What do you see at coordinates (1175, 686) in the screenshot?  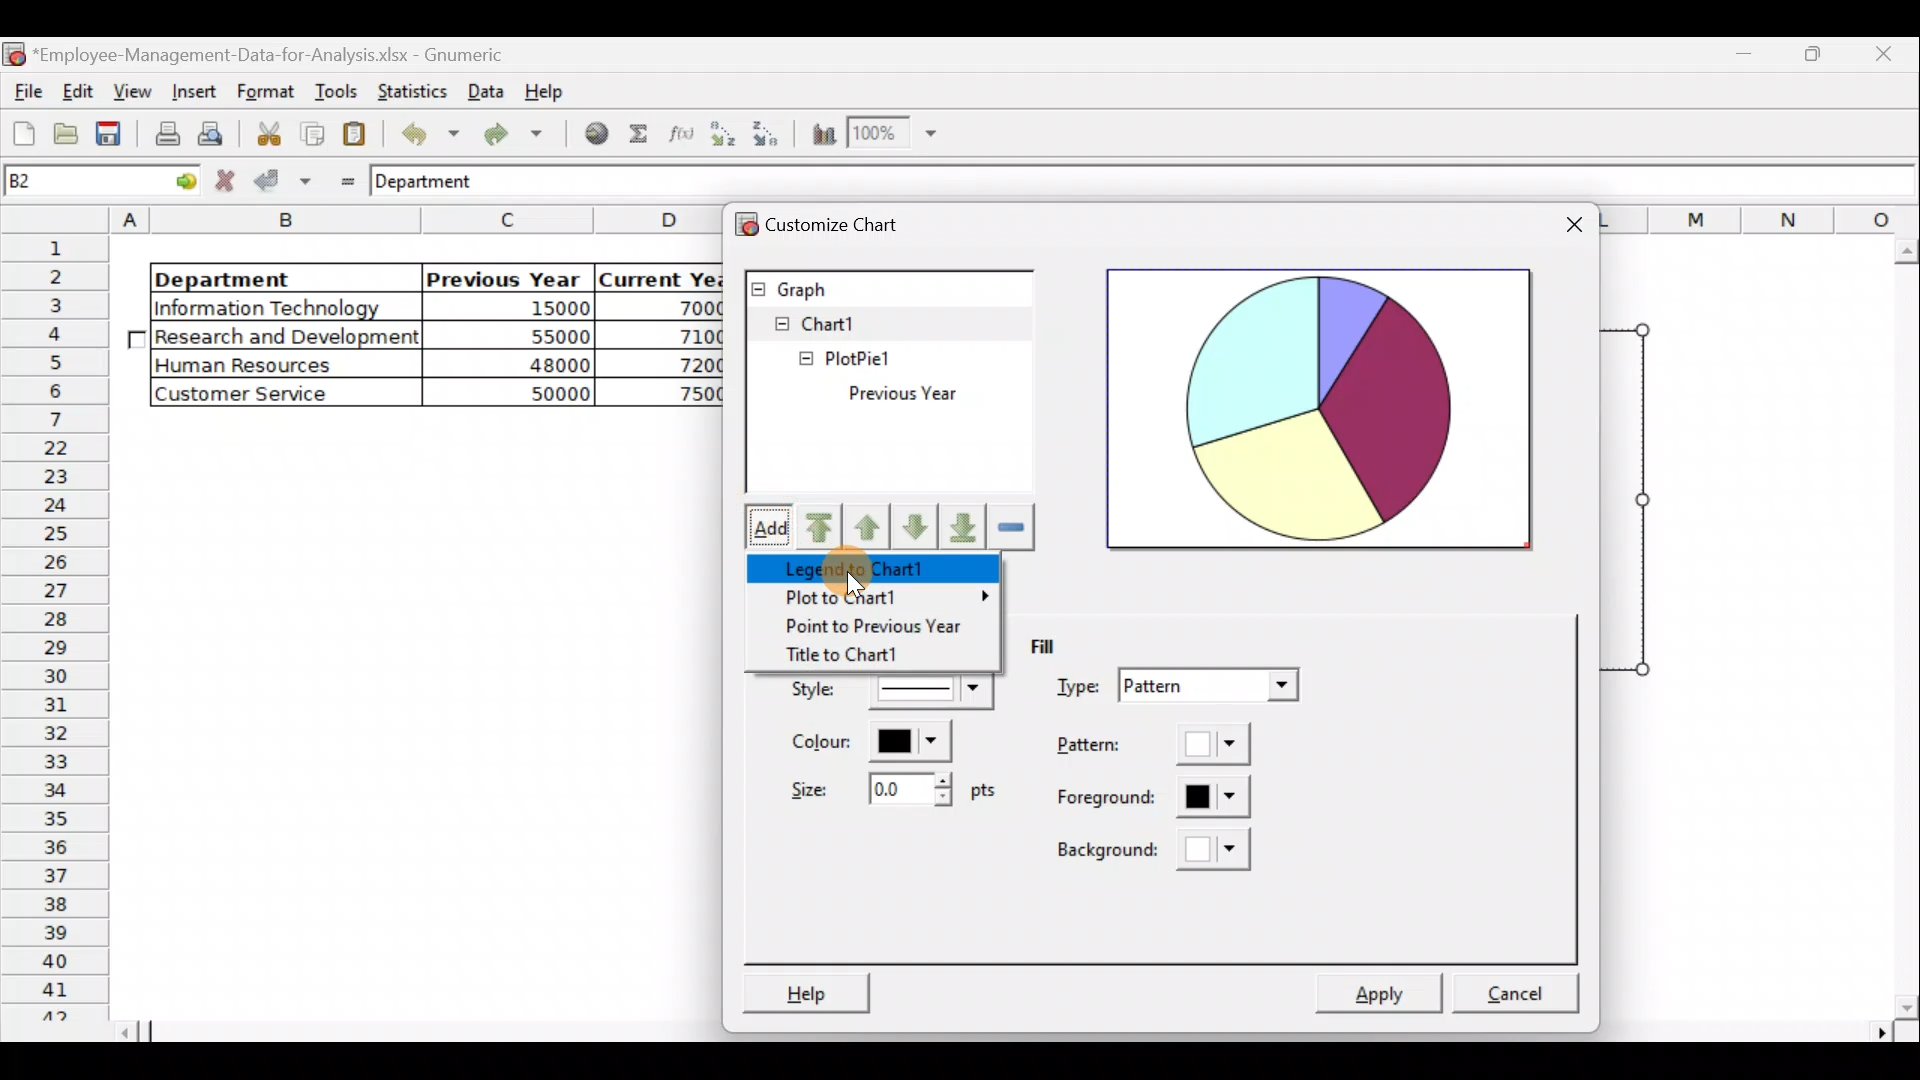 I see `Type` at bounding box center [1175, 686].